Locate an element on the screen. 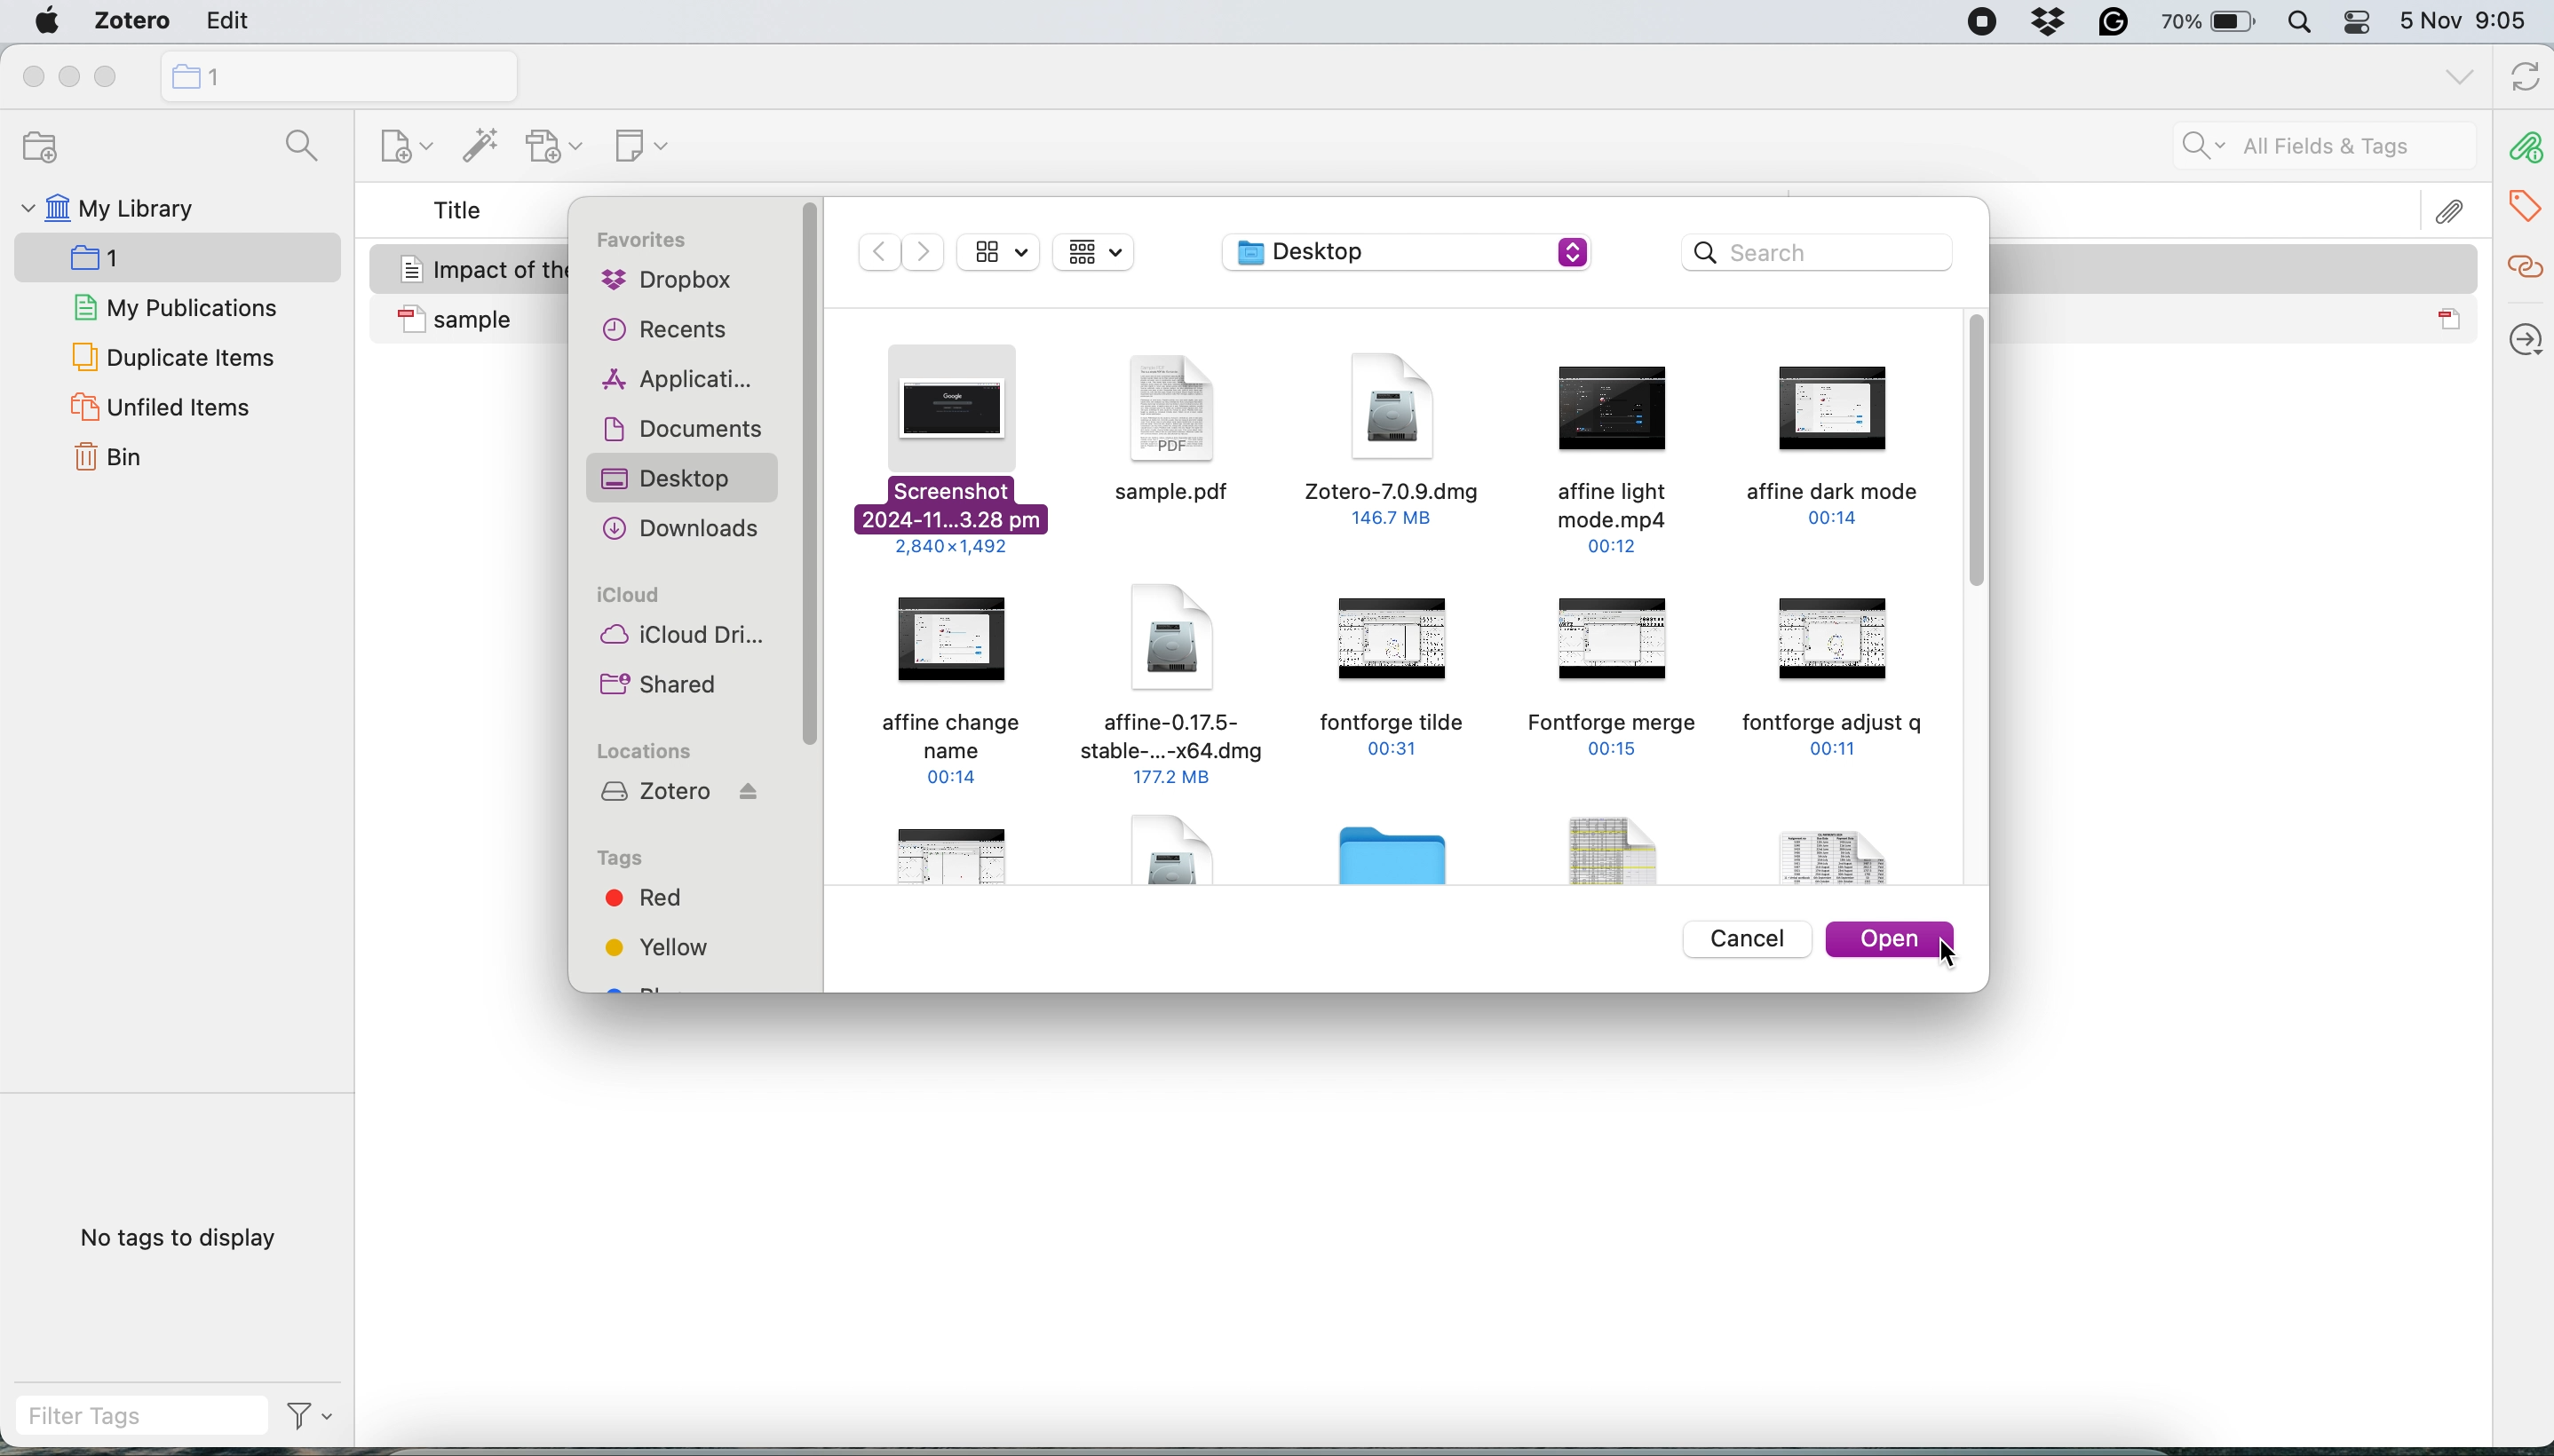 The image size is (2554, 1456). no tags to display is located at coordinates (183, 1237).